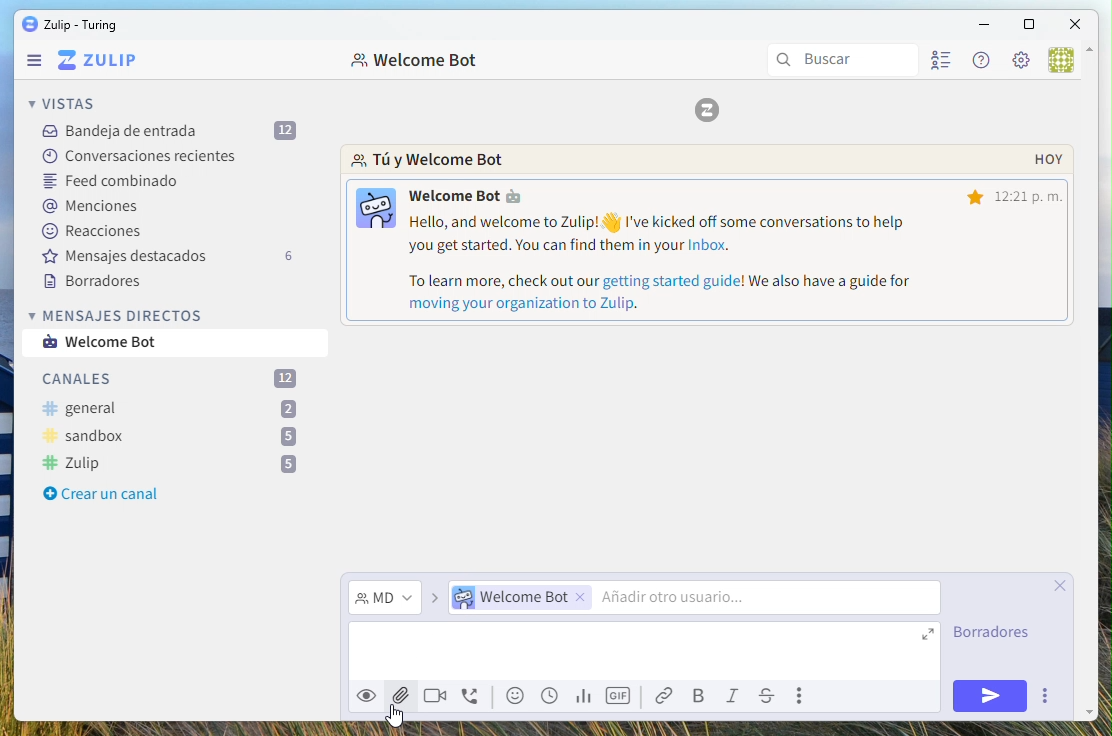 Image resolution: width=1112 pixels, height=736 pixels. What do you see at coordinates (417, 62) in the screenshot?
I see `Chat name` at bounding box center [417, 62].